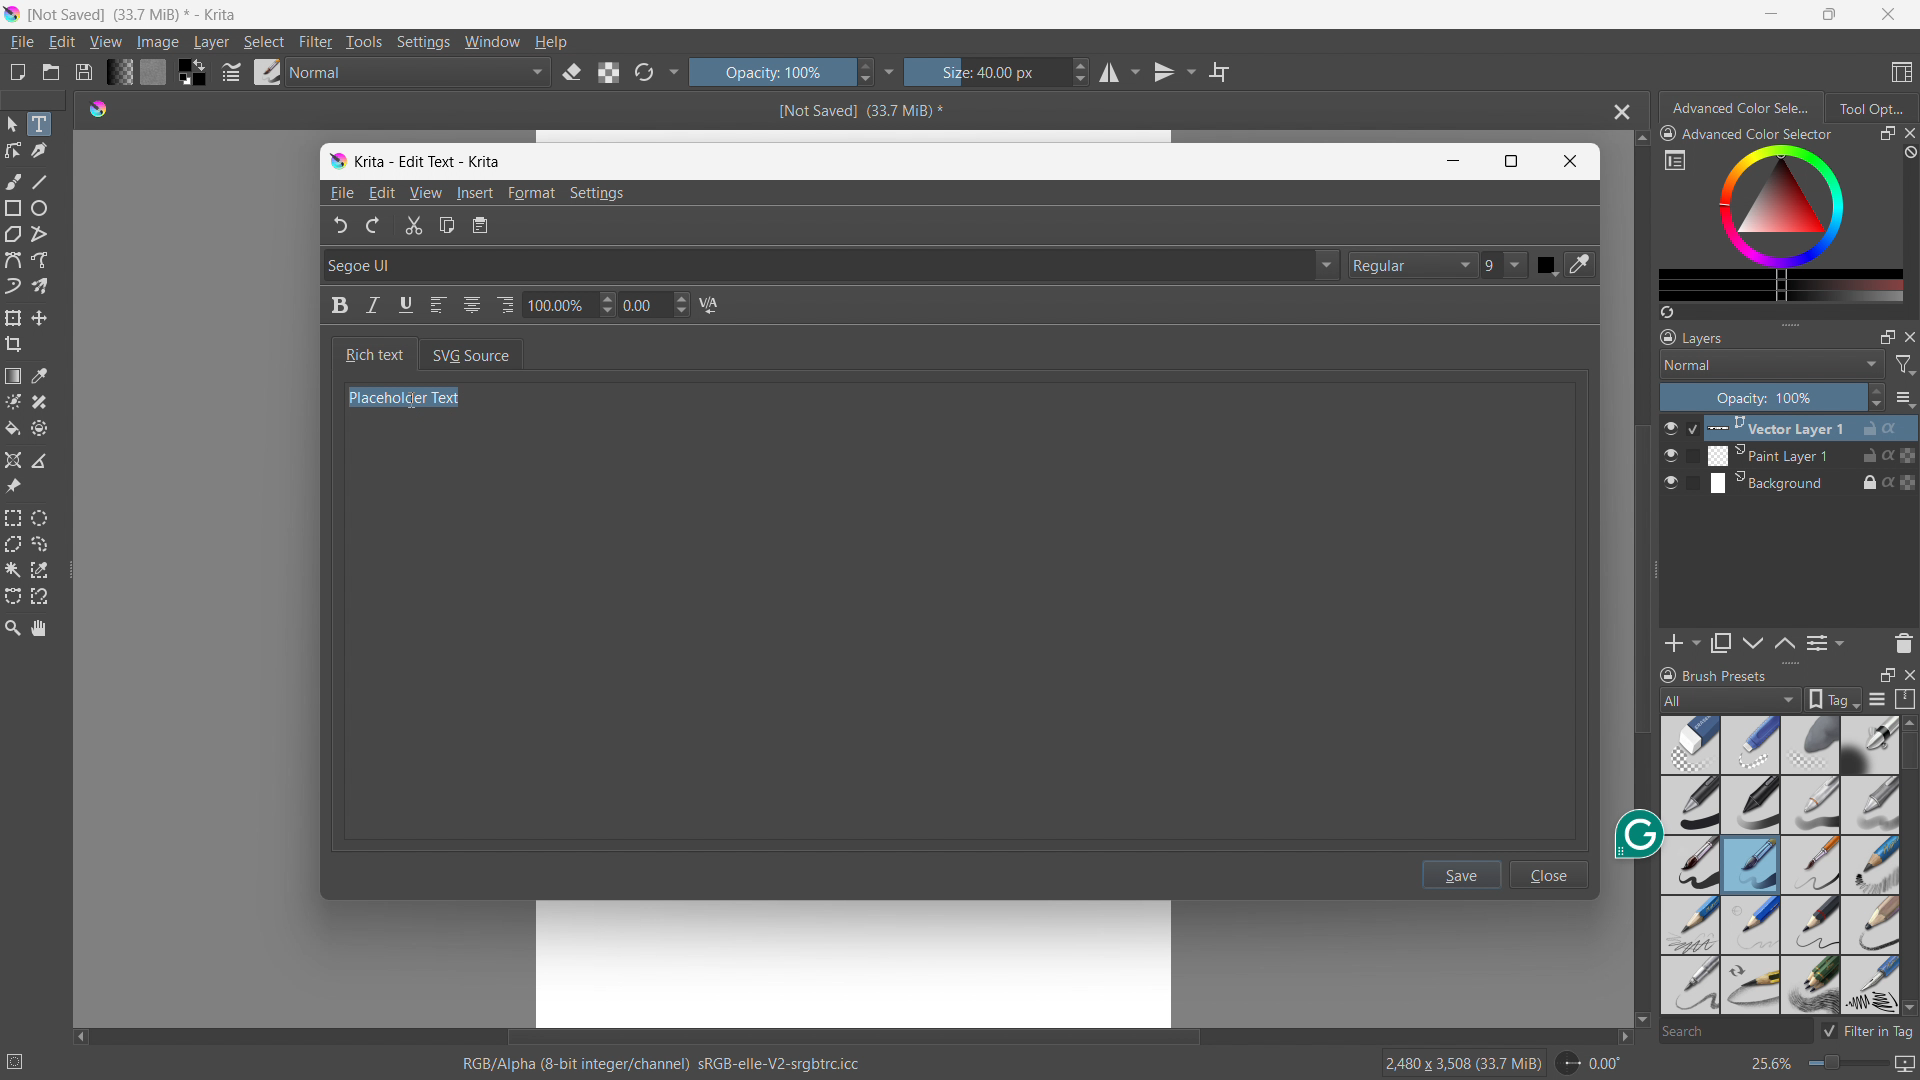 This screenshot has width=1920, height=1080. What do you see at coordinates (13, 460) in the screenshot?
I see `assistant tool` at bounding box center [13, 460].